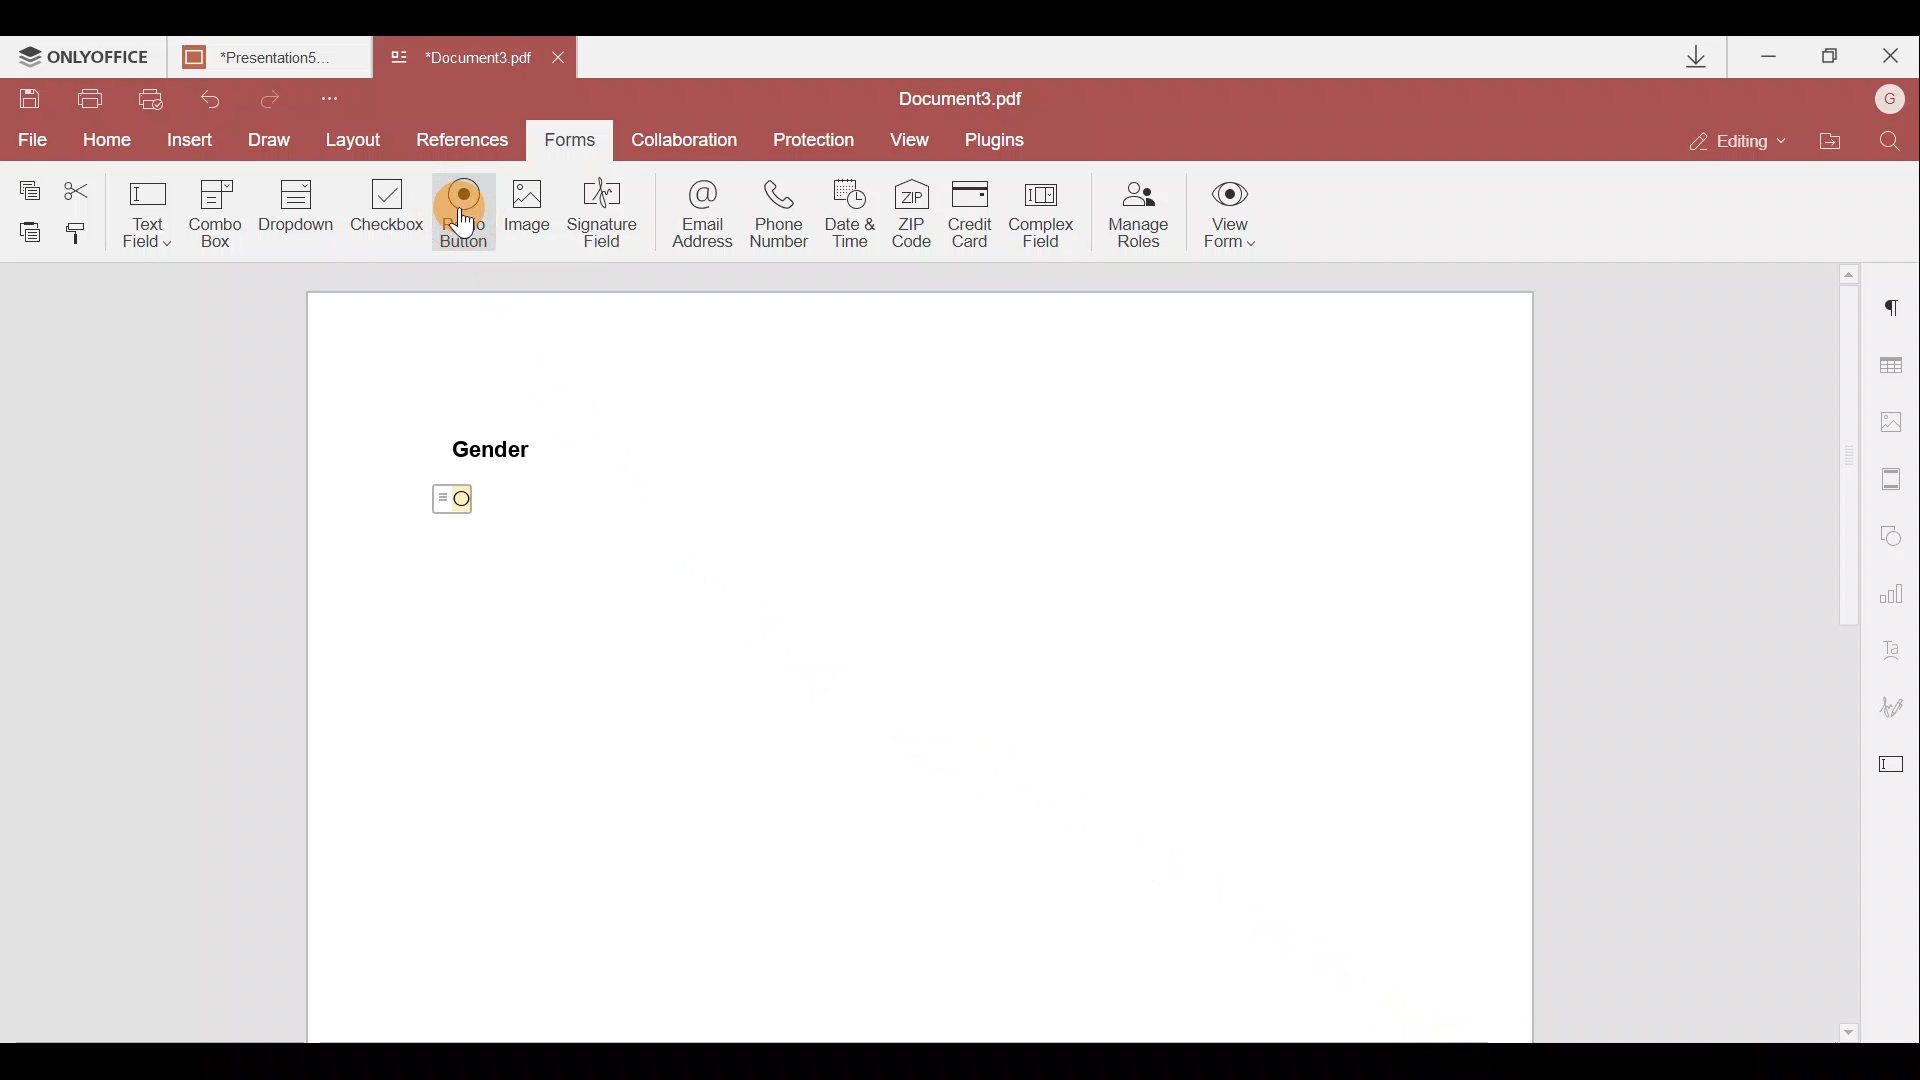  Describe the element at coordinates (220, 97) in the screenshot. I see `Undo` at that location.